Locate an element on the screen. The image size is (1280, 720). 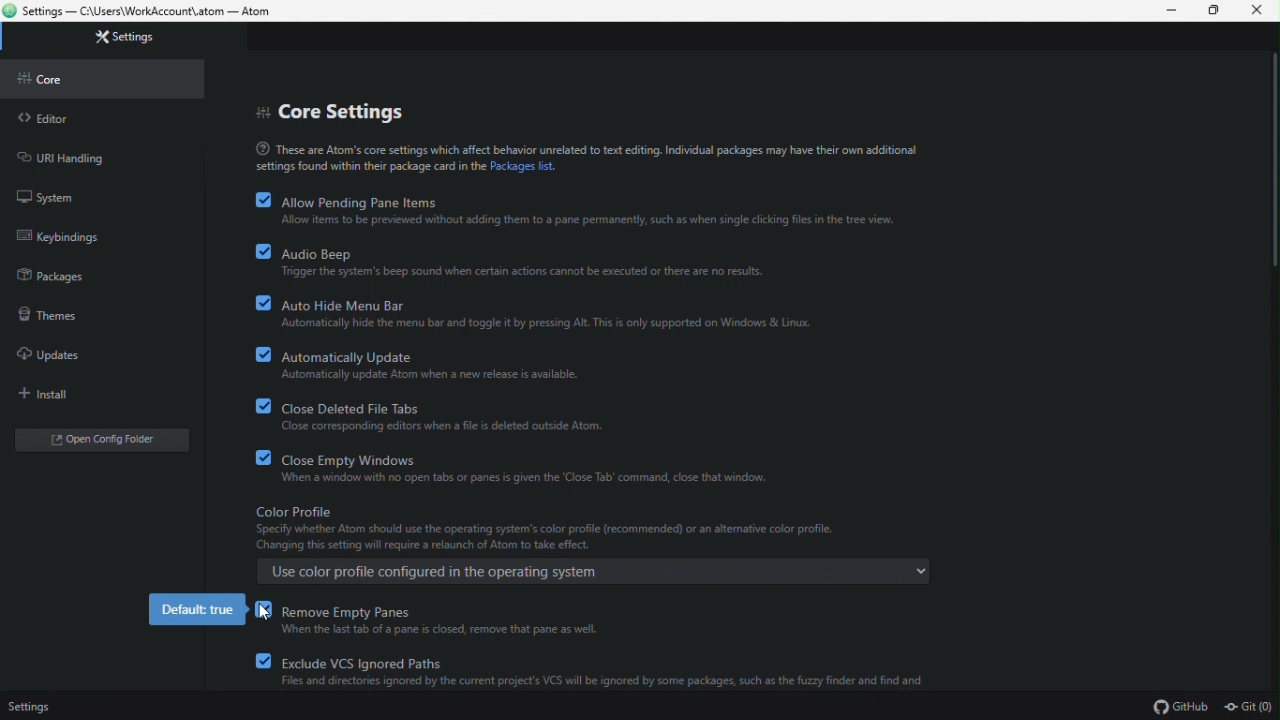
settings is located at coordinates (32, 703).